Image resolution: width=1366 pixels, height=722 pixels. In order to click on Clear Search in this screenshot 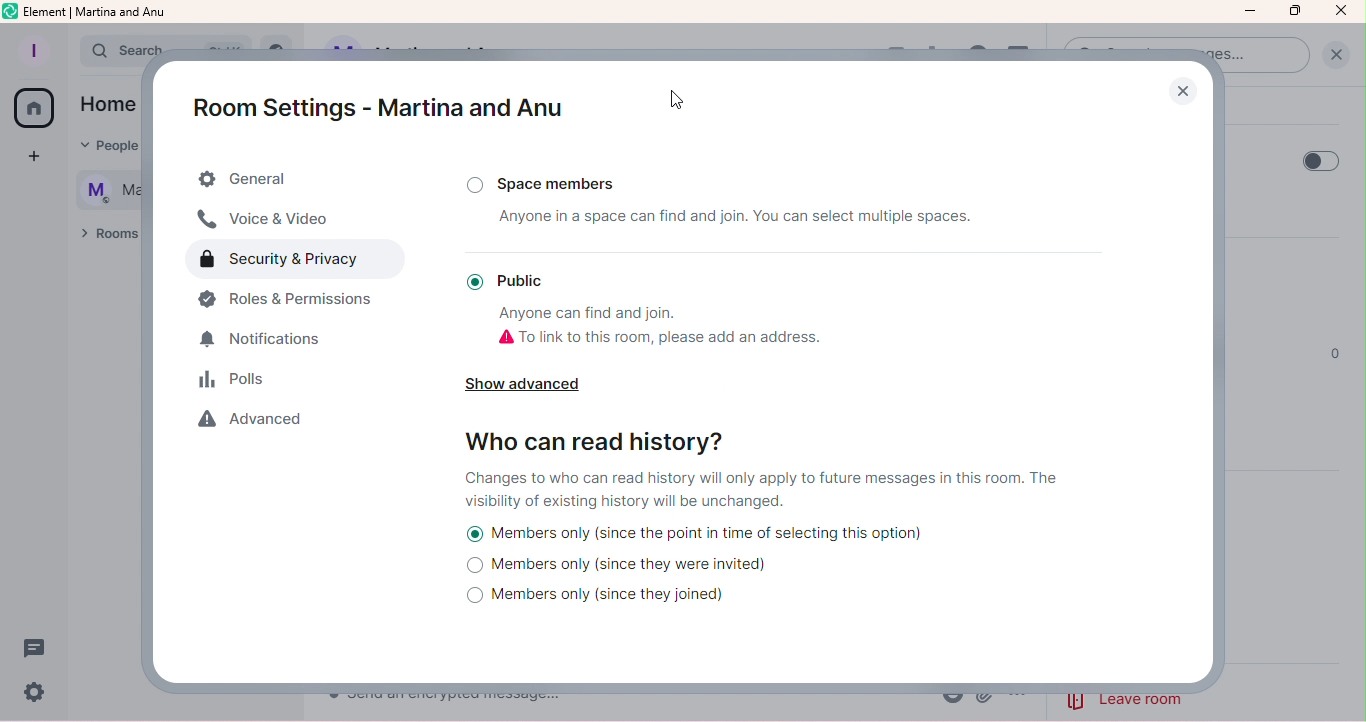, I will do `click(1333, 60)`.